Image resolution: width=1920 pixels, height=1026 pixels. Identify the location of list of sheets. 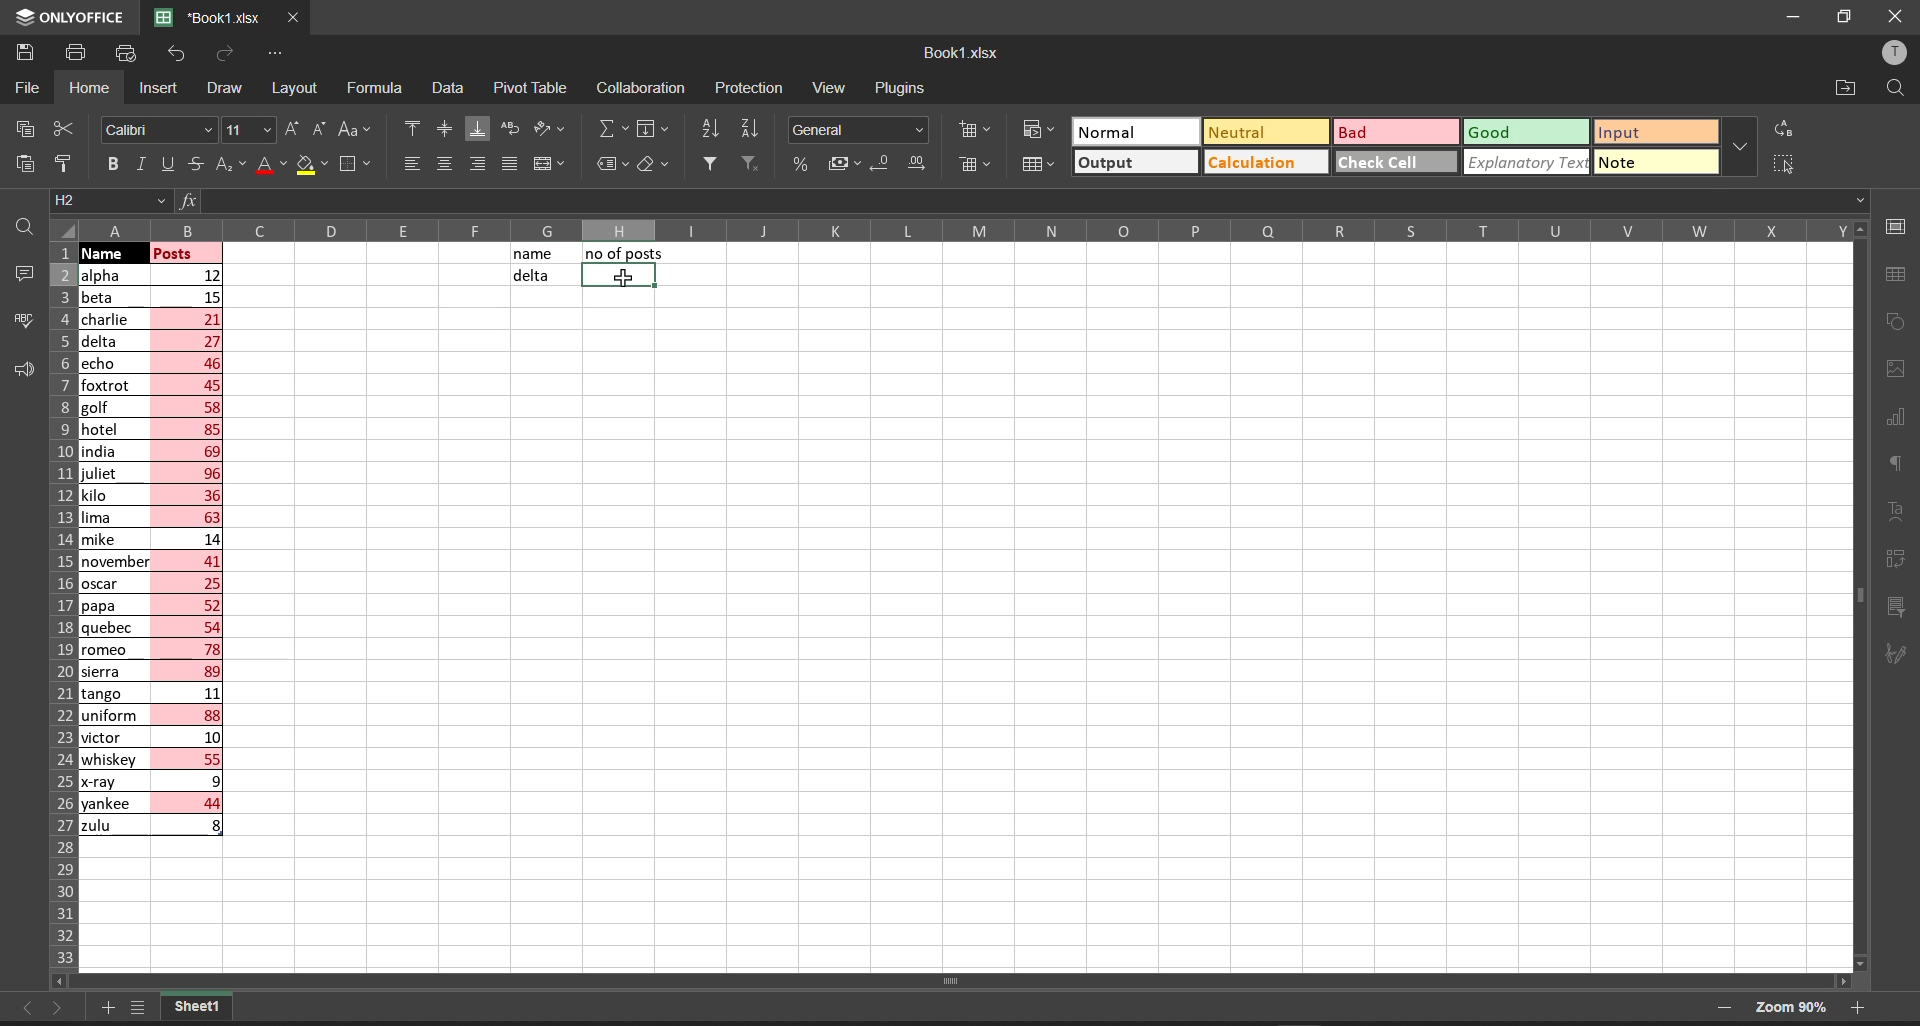
(143, 1009).